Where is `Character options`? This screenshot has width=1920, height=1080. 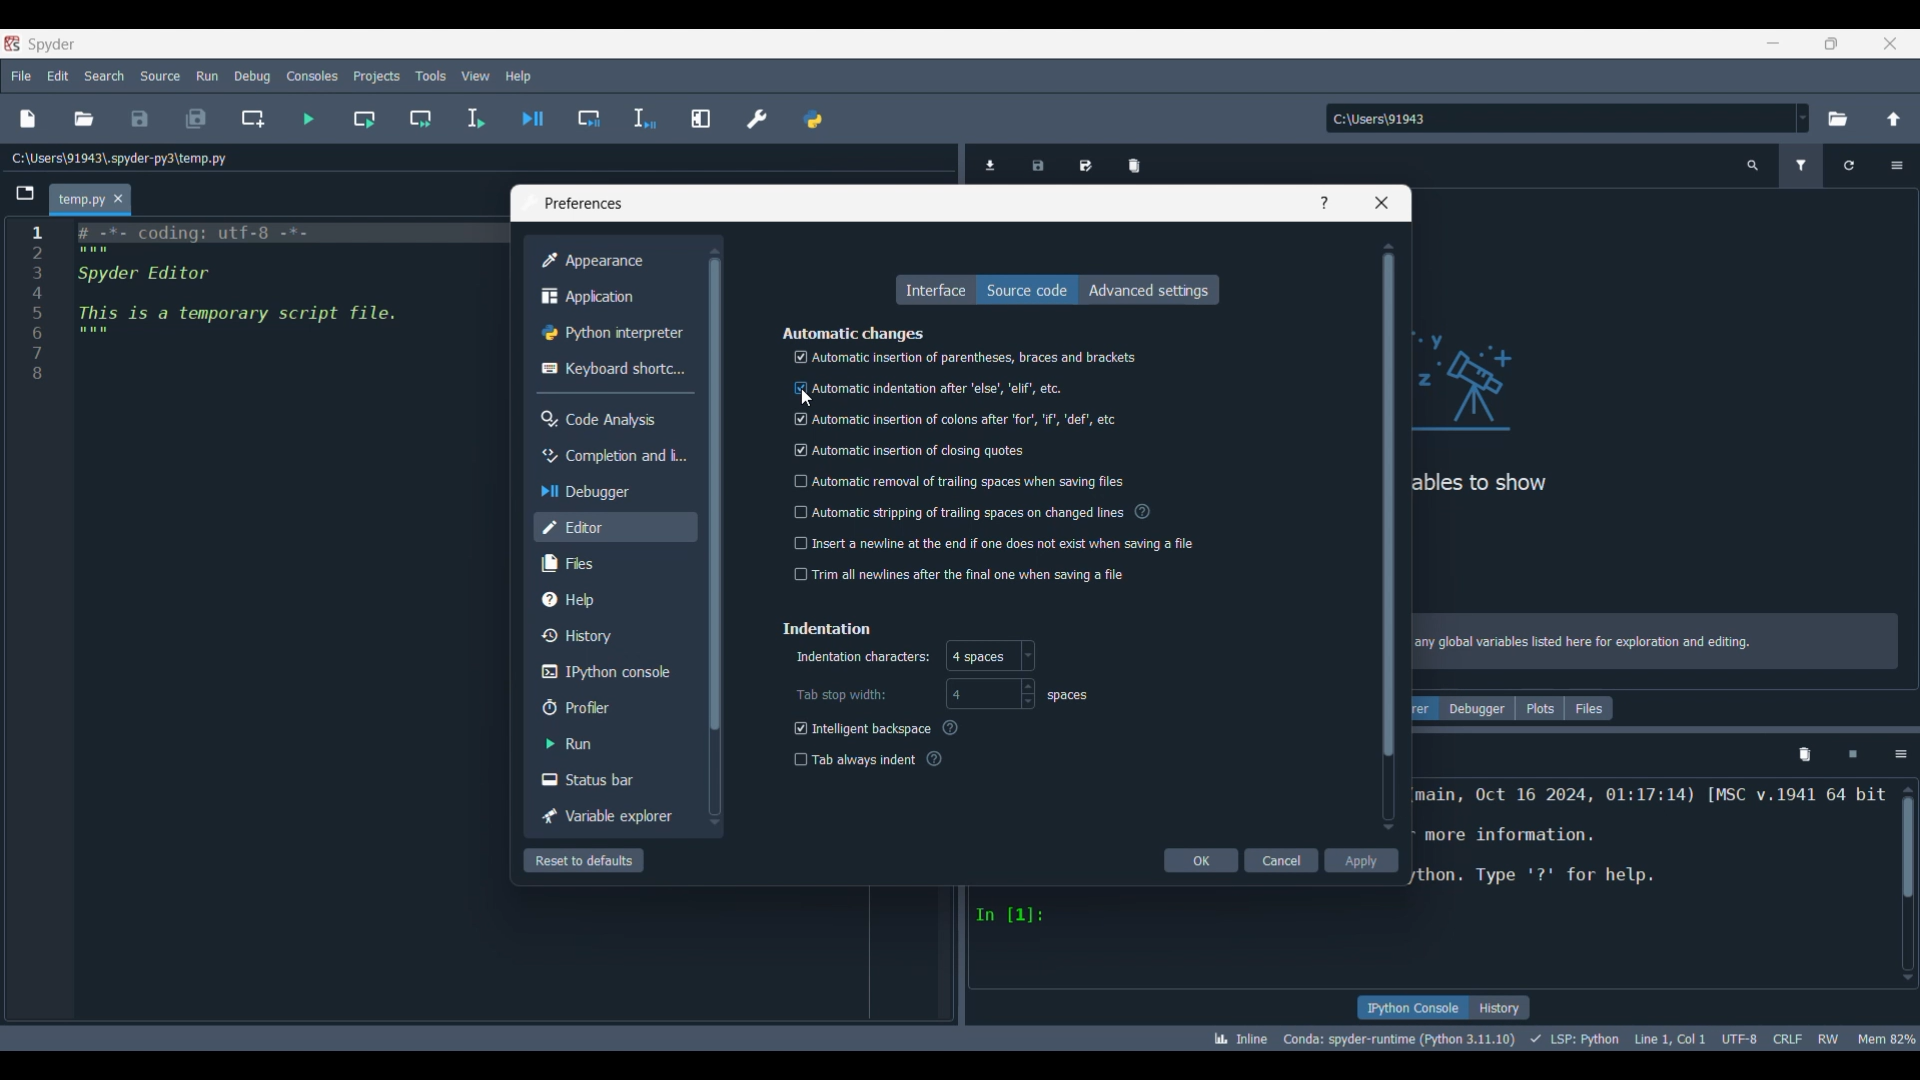
Character options is located at coordinates (990, 656).